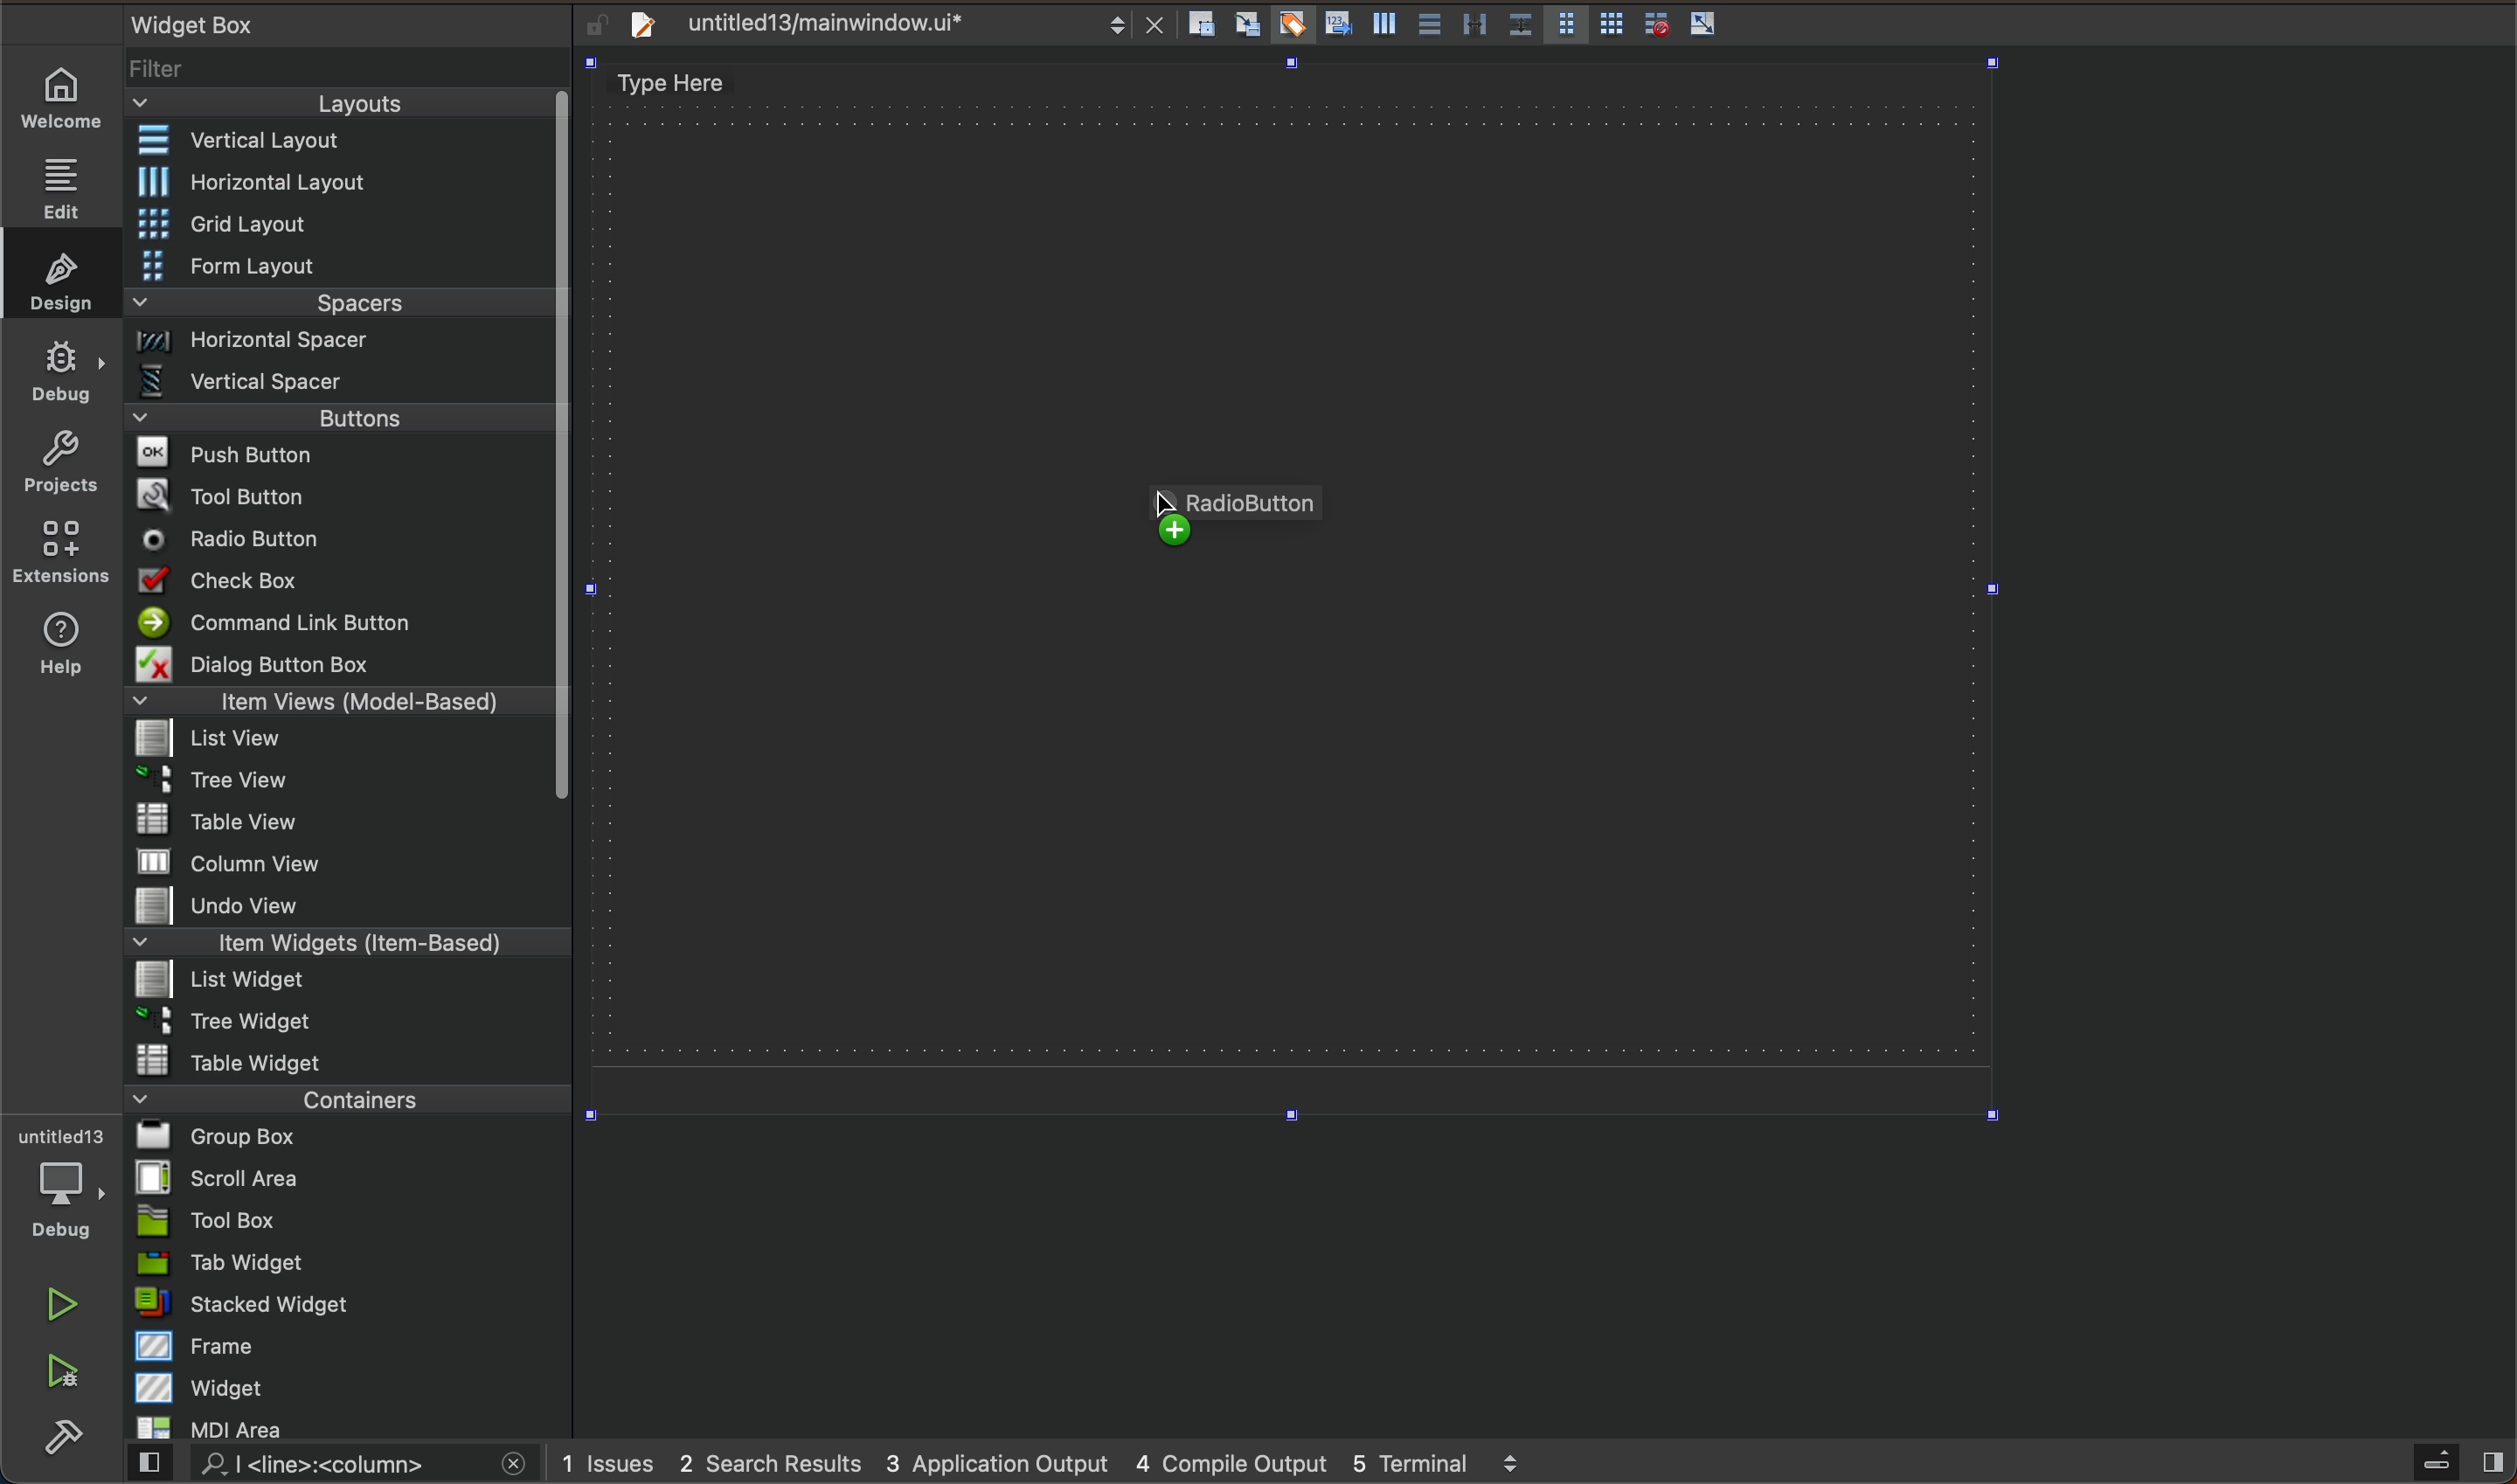  What do you see at coordinates (1381, 28) in the screenshot?
I see `` at bounding box center [1381, 28].